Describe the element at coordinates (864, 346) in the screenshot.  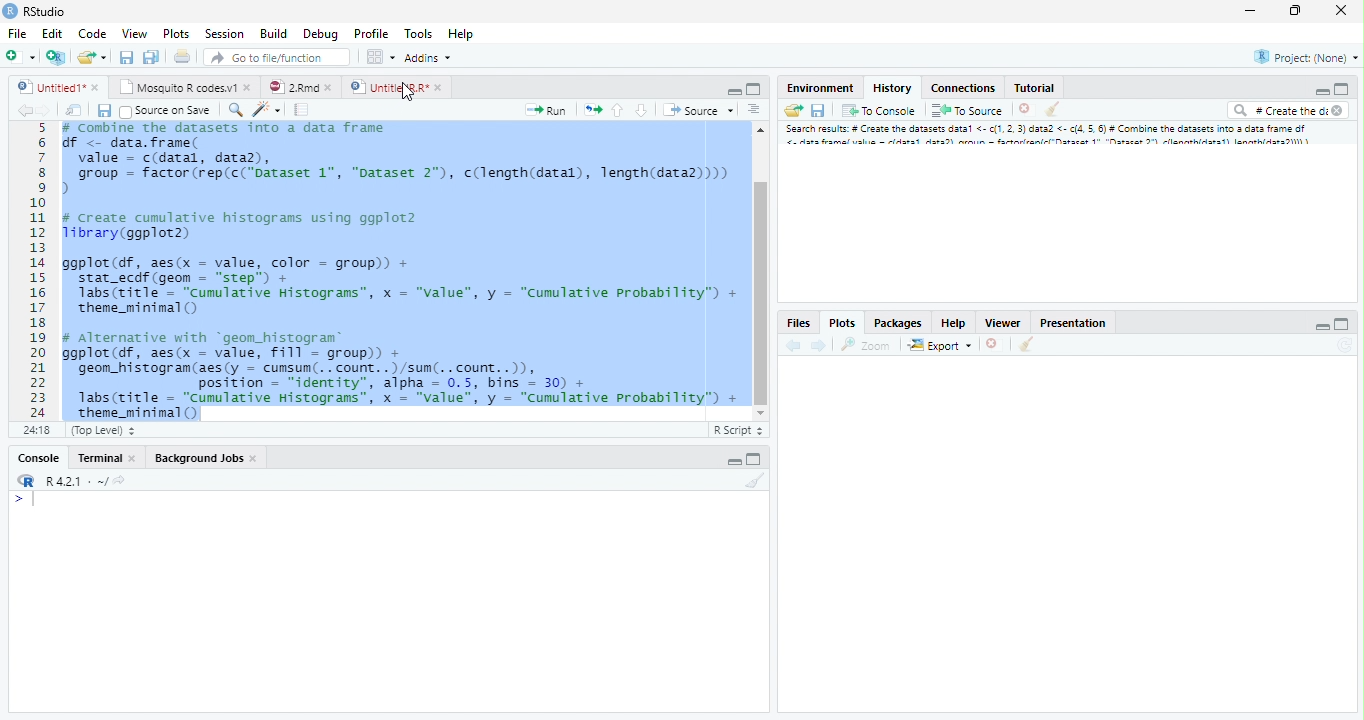
I see `Zoom` at that location.